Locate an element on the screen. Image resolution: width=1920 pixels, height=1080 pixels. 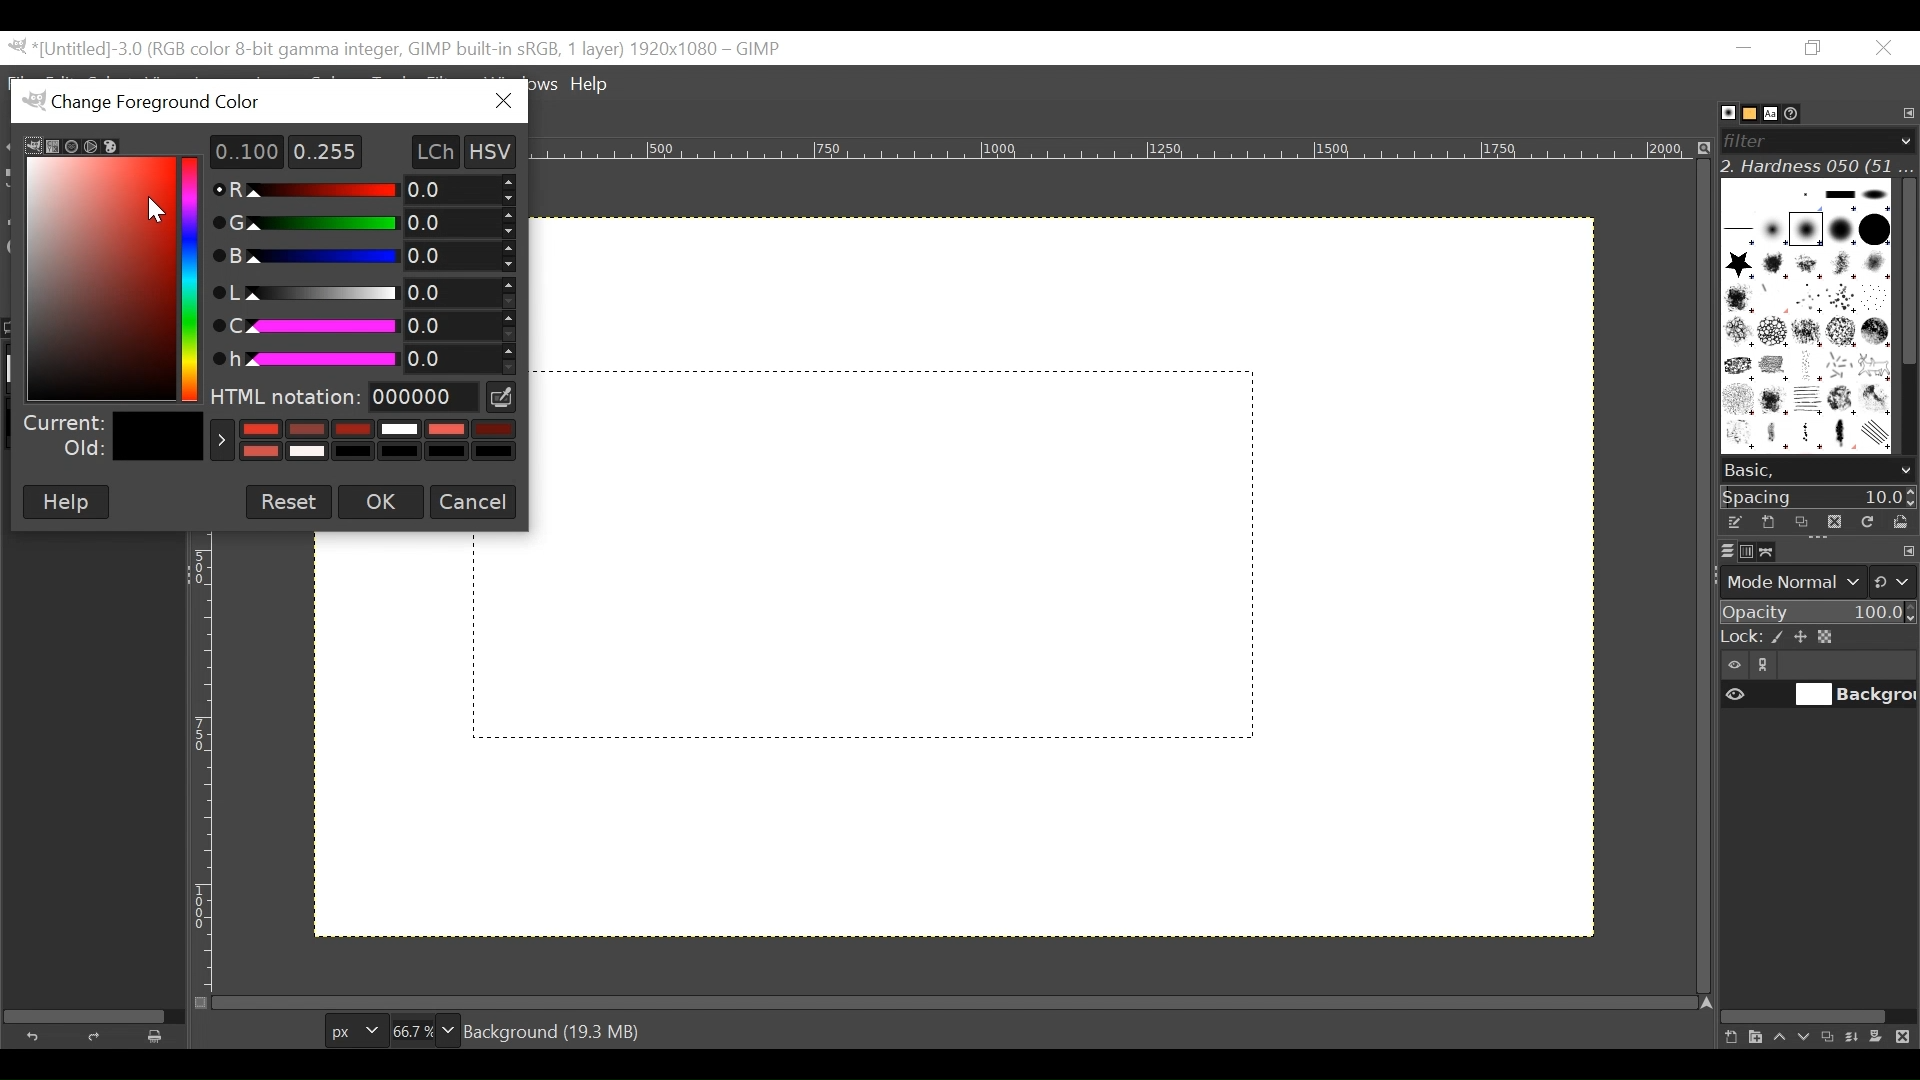
Lock is located at coordinates (1817, 638).